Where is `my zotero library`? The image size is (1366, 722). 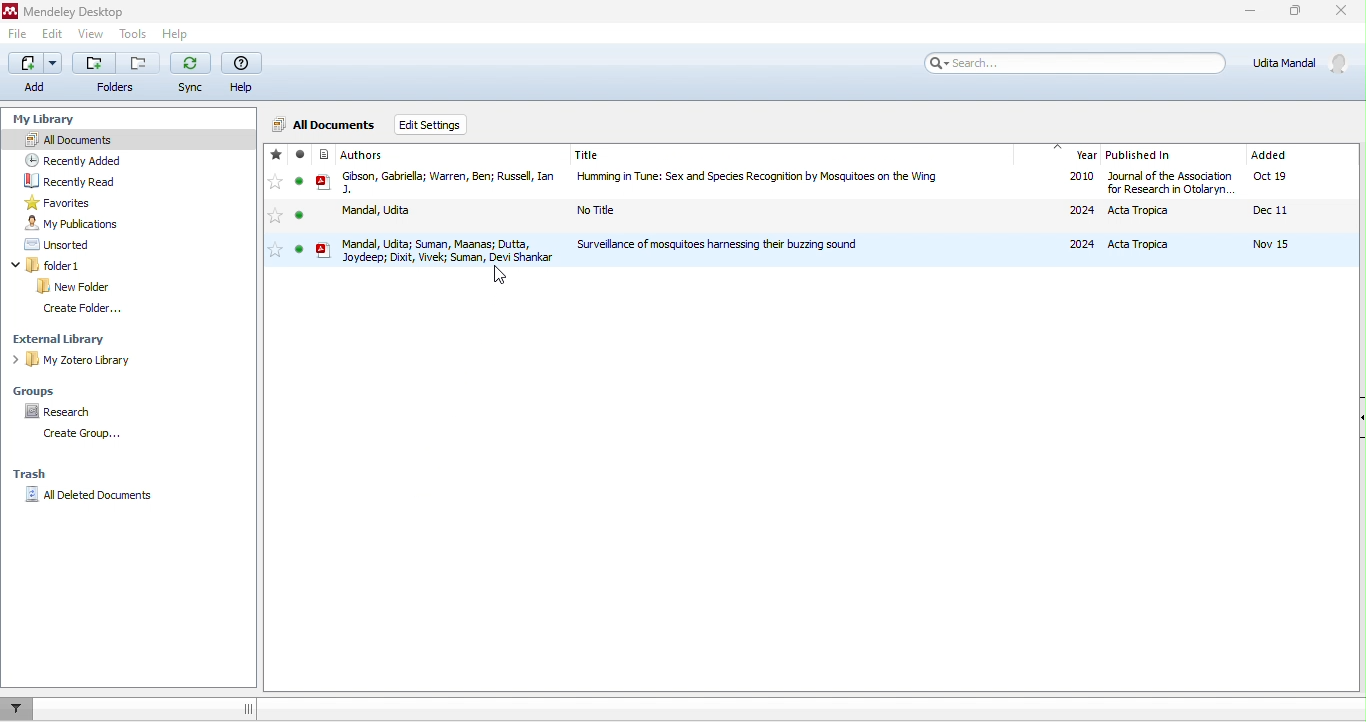 my zotero library is located at coordinates (70, 359).